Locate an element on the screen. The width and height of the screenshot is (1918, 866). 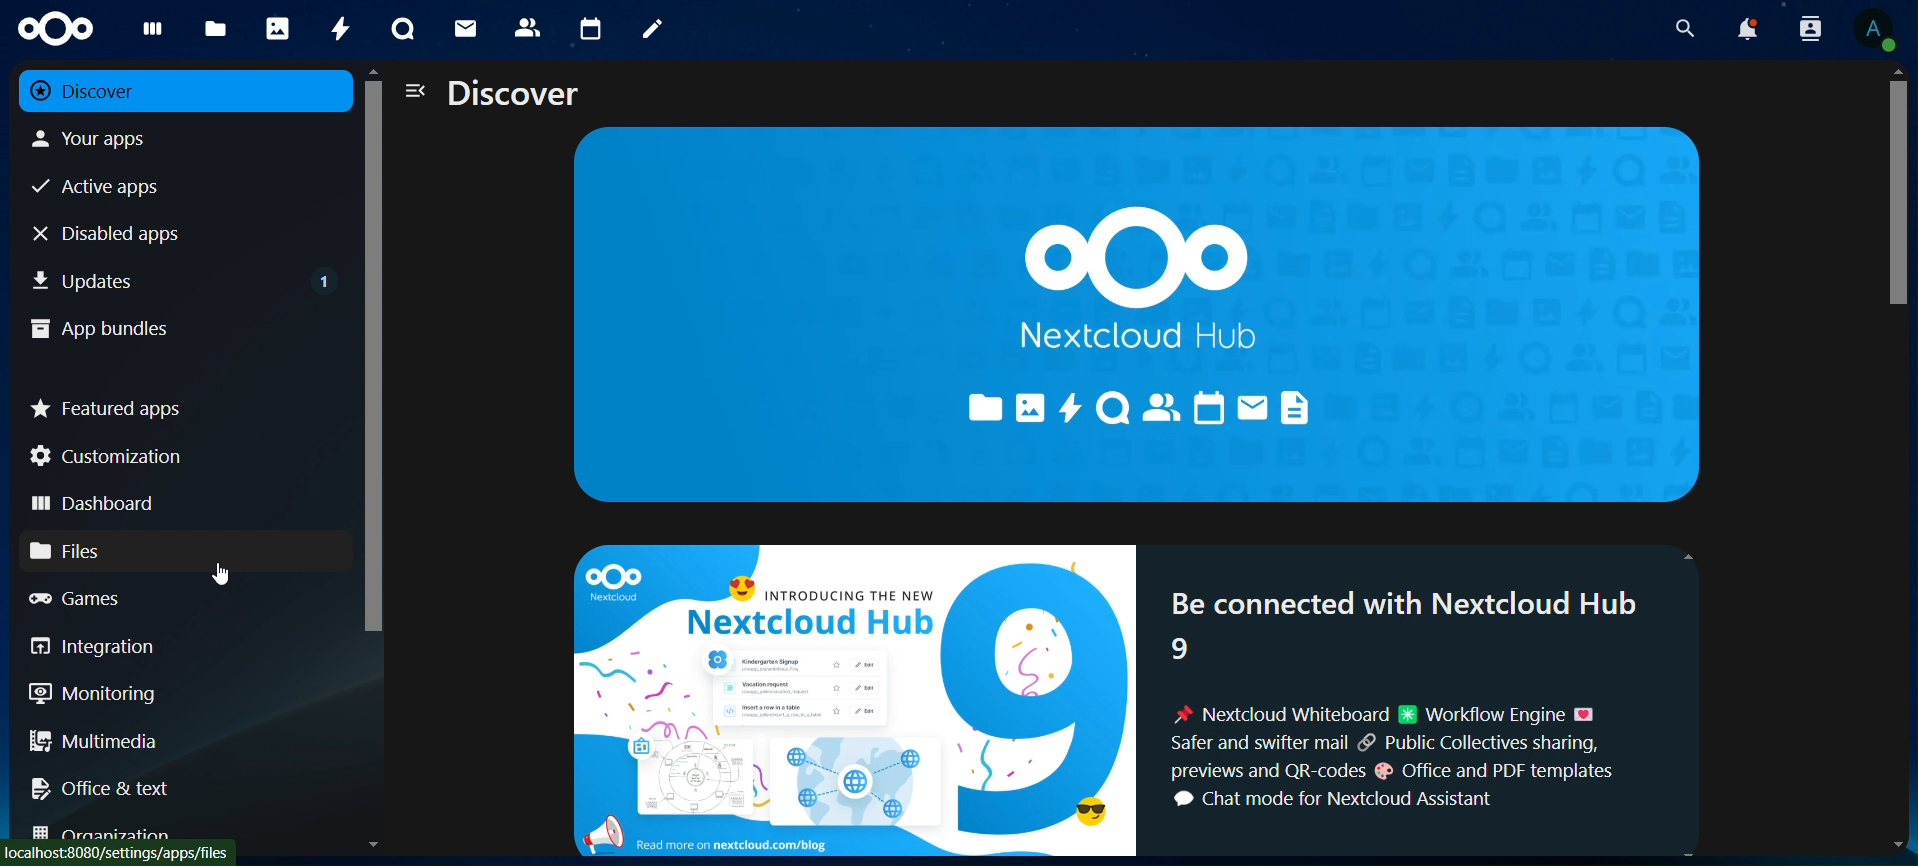
search is located at coordinates (1682, 29).